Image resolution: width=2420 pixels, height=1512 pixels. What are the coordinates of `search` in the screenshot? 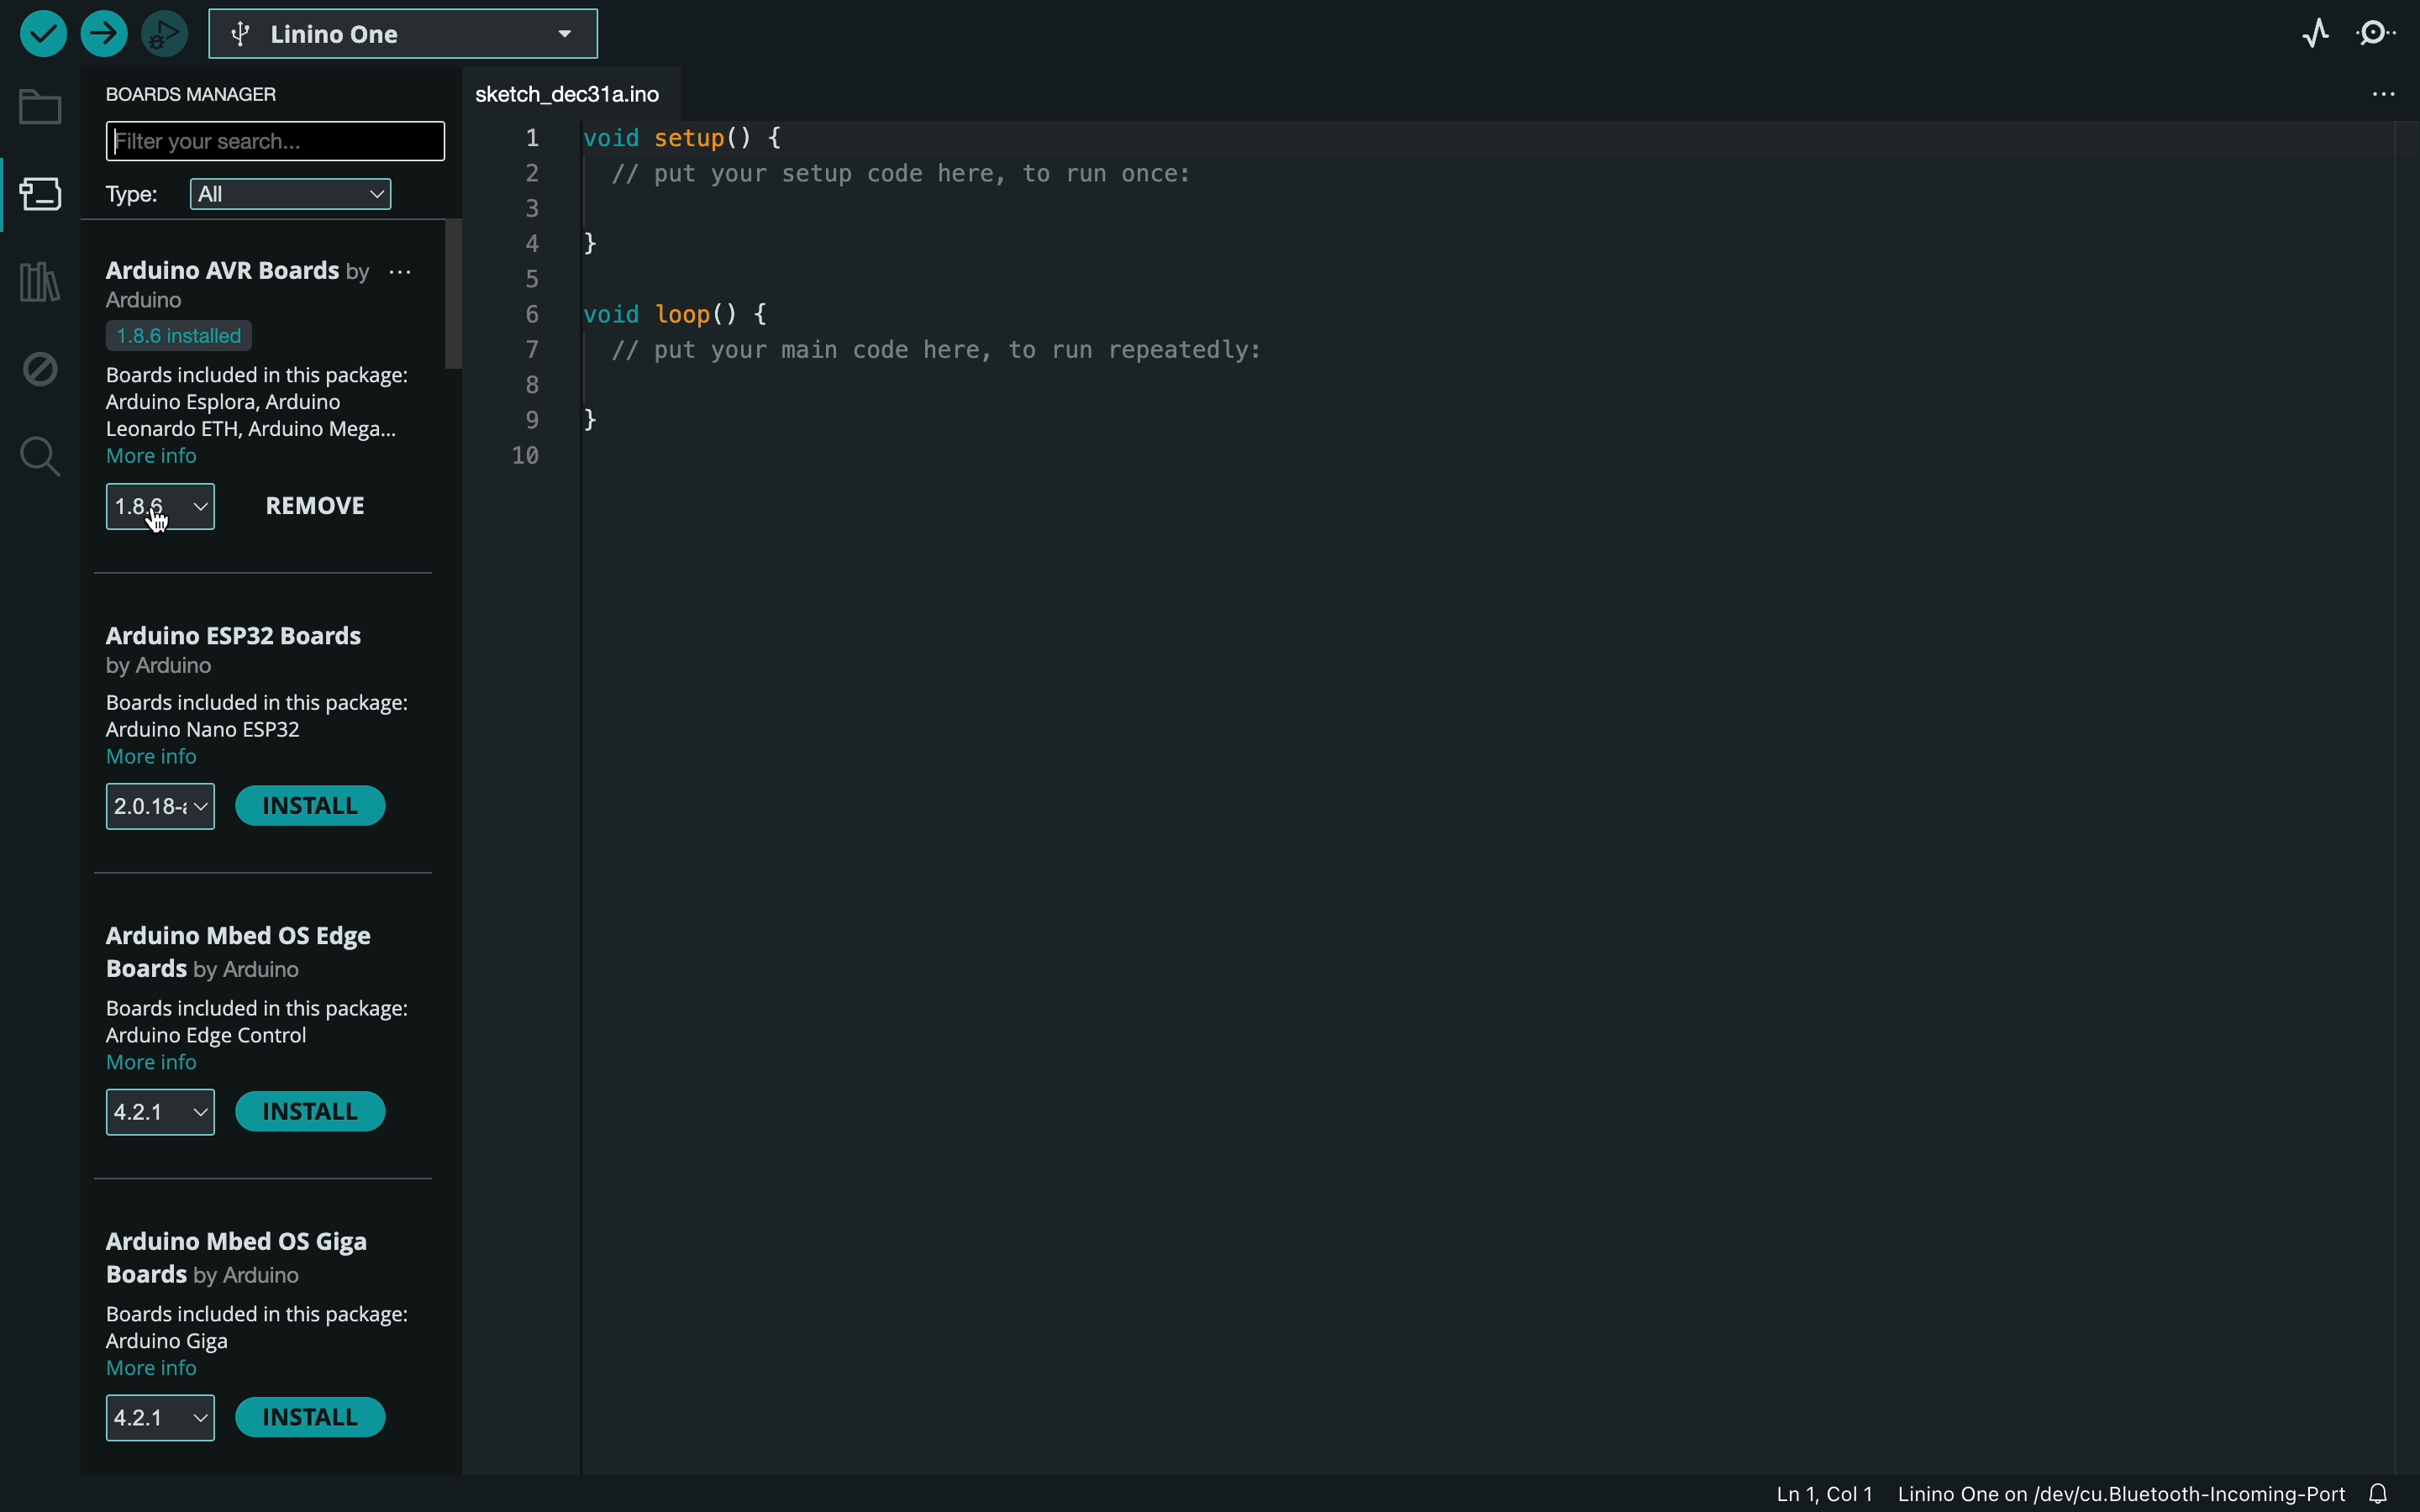 It's located at (37, 458).